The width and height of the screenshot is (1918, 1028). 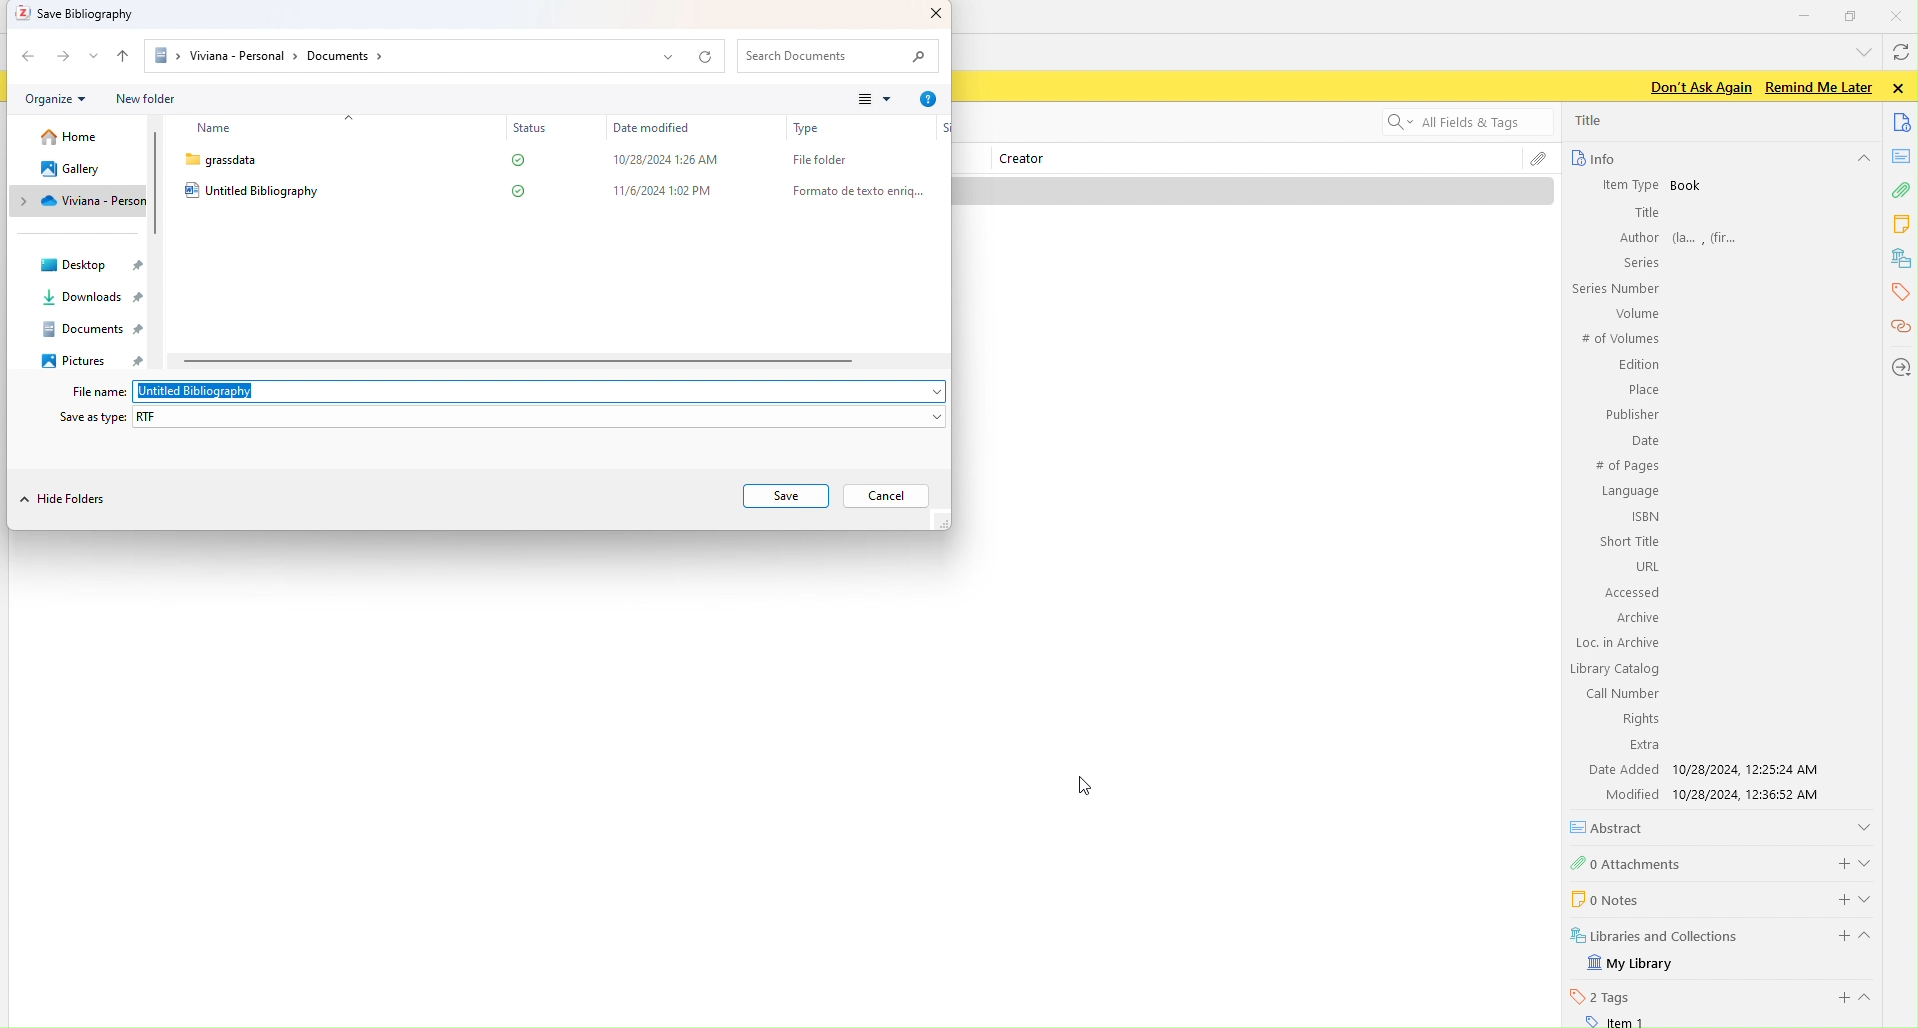 I want to click on Title, so click(x=1645, y=213).